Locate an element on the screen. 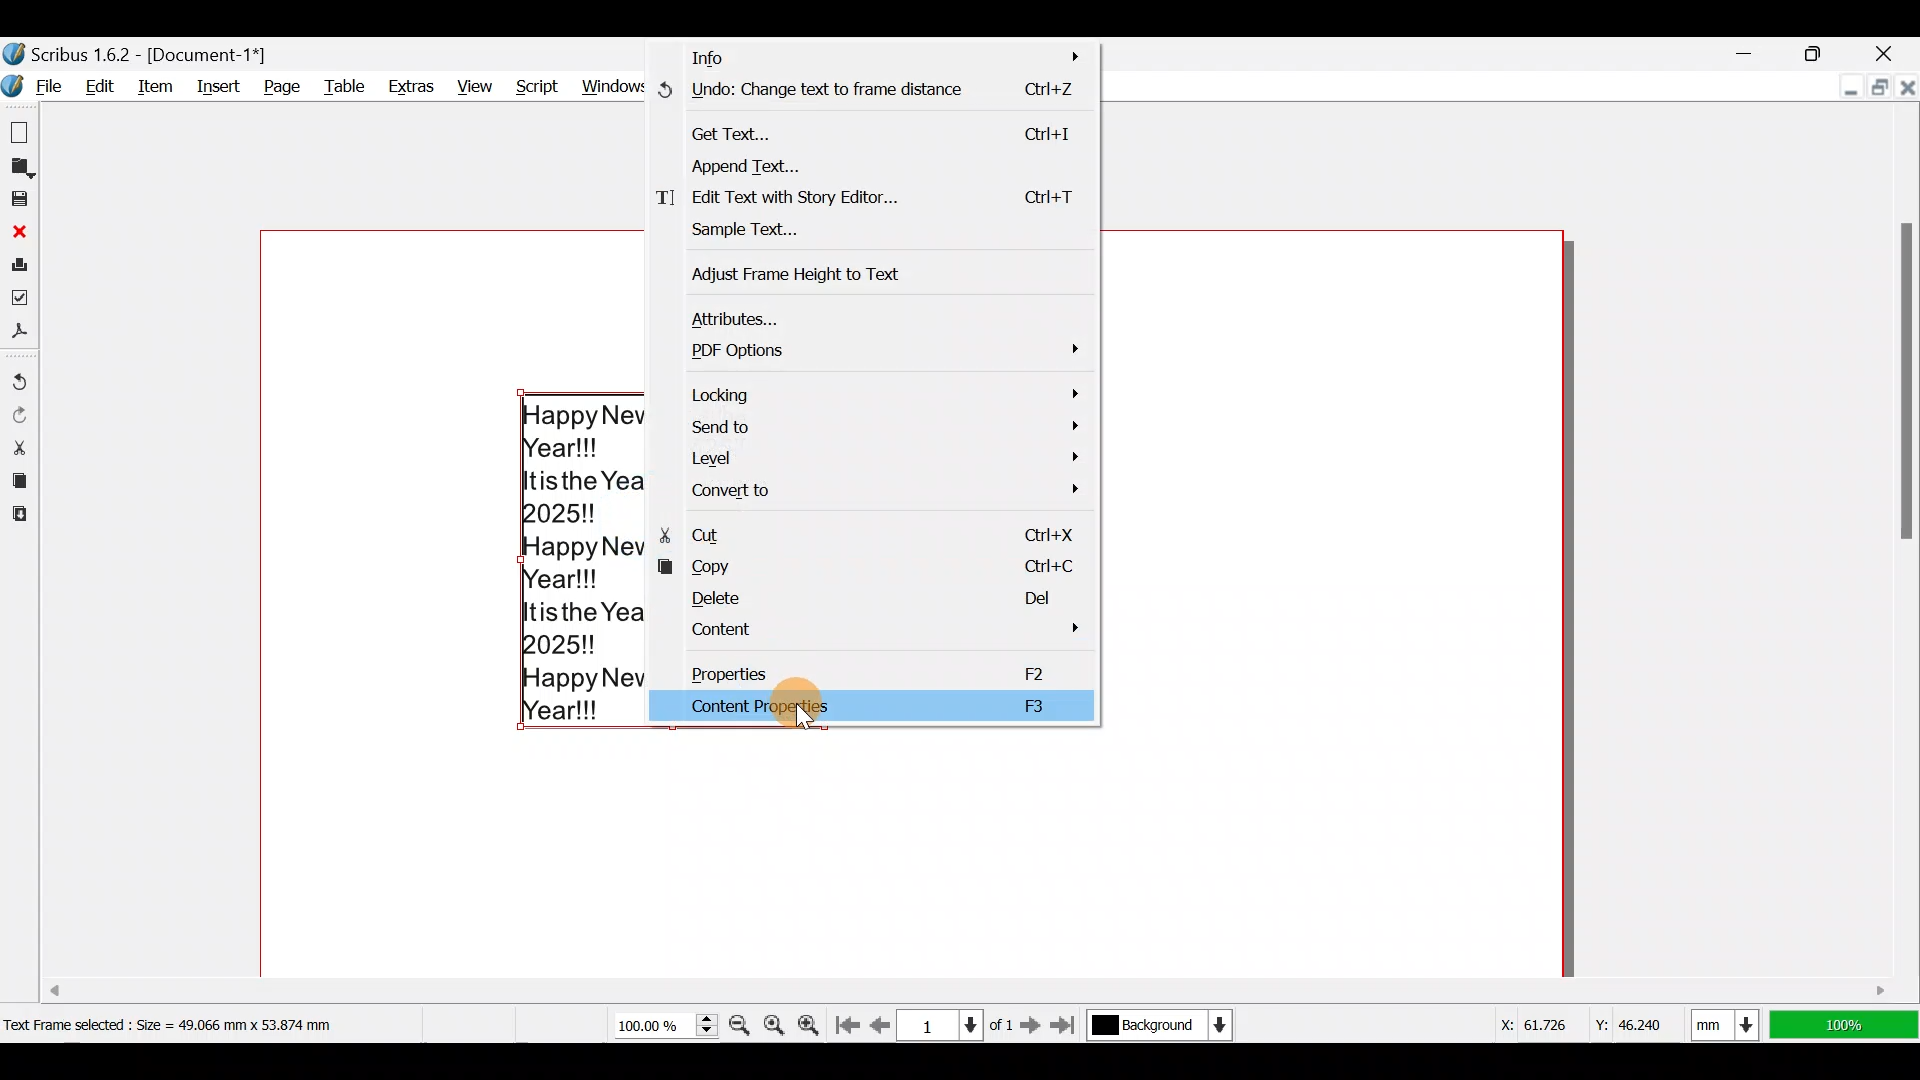 Image resolution: width=1920 pixels, height=1080 pixels. Go to first page is located at coordinates (852, 1021).